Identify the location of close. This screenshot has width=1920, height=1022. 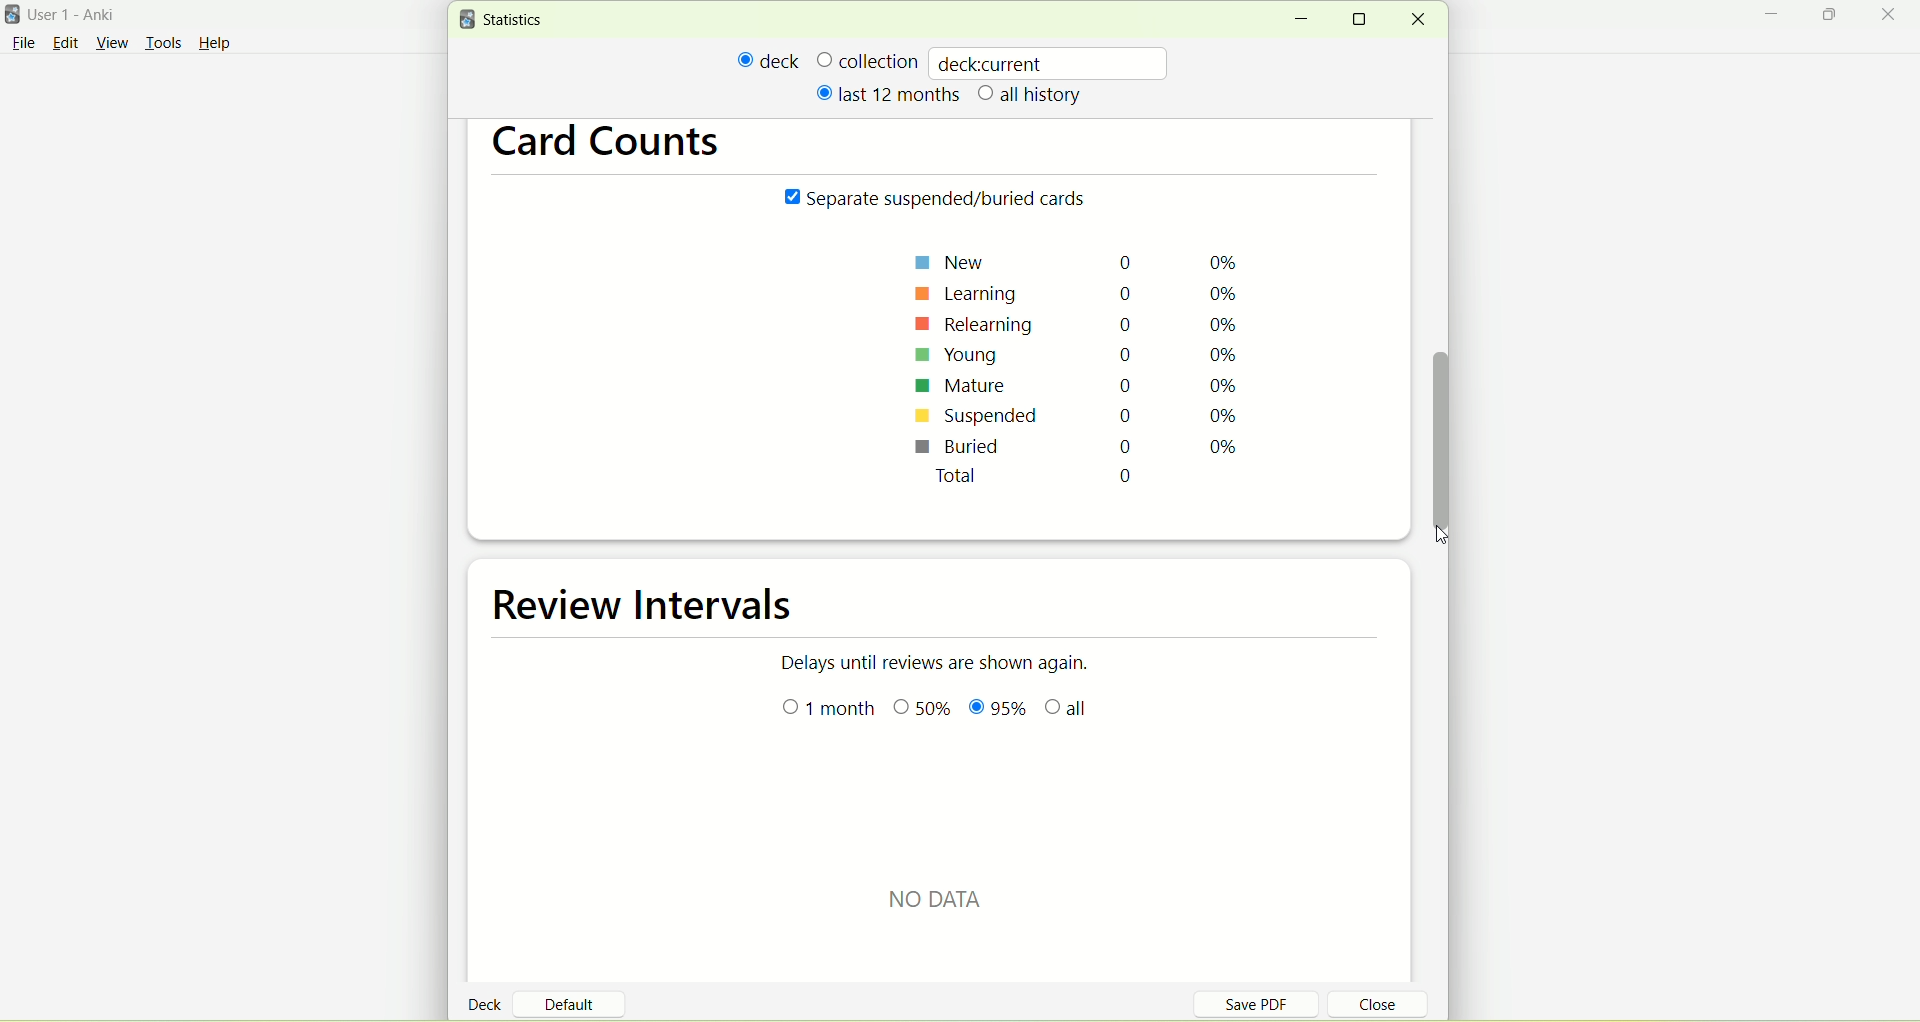
(1366, 1007).